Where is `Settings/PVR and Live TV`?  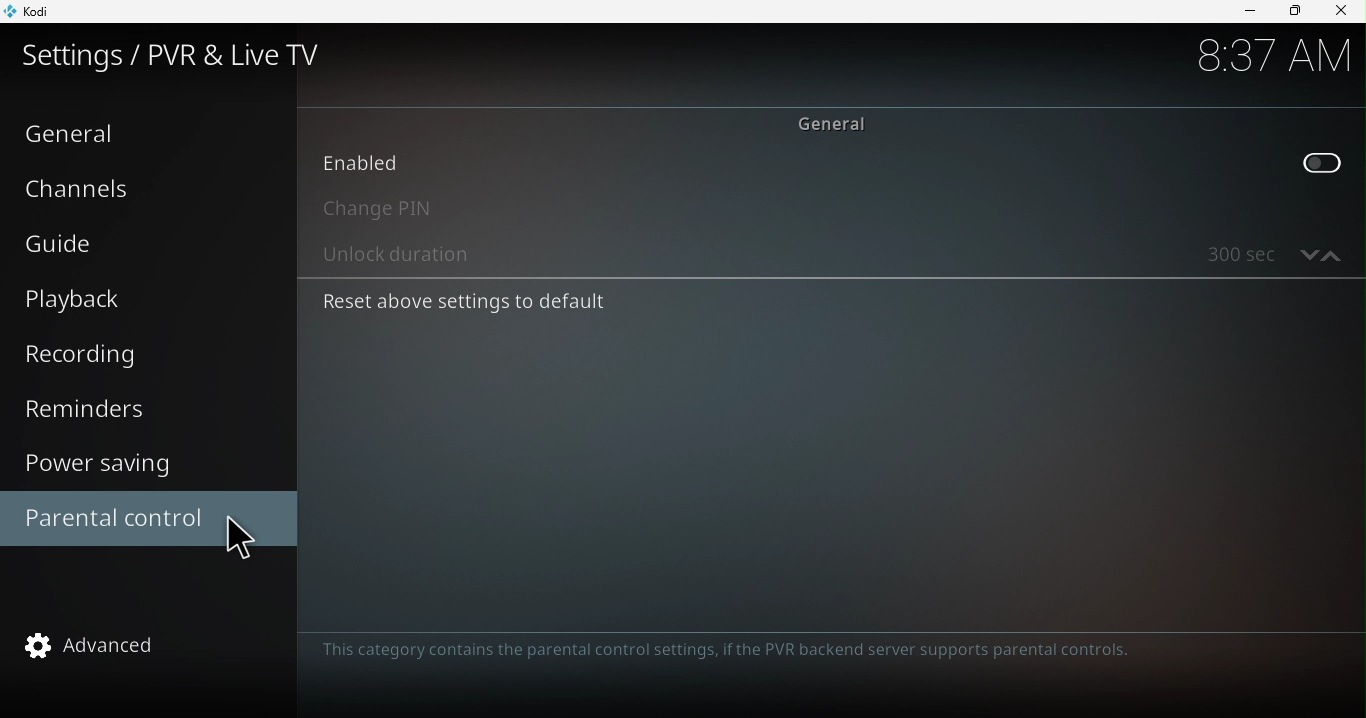
Settings/PVR and Live TV is located at coordinates (187, 56).